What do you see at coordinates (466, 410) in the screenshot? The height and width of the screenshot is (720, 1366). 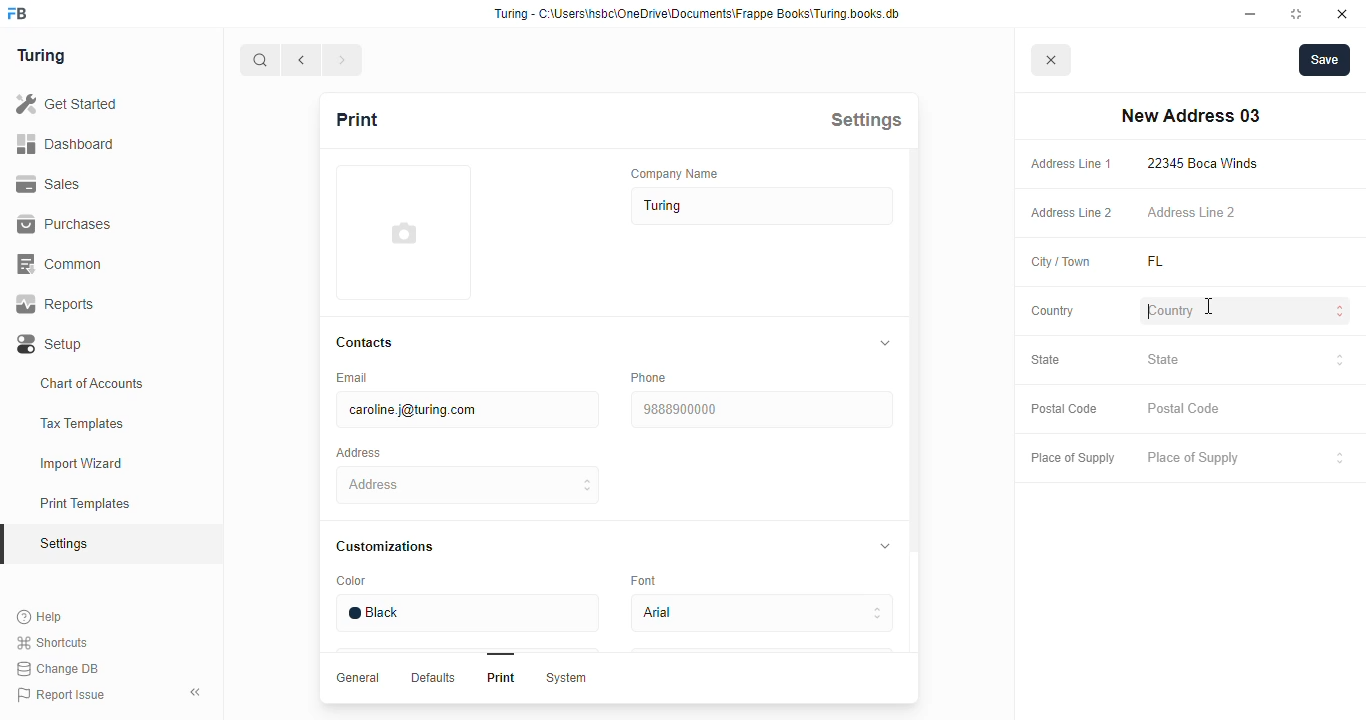 I see `caroline.j@turing.com` at bounding box center [466, 410].